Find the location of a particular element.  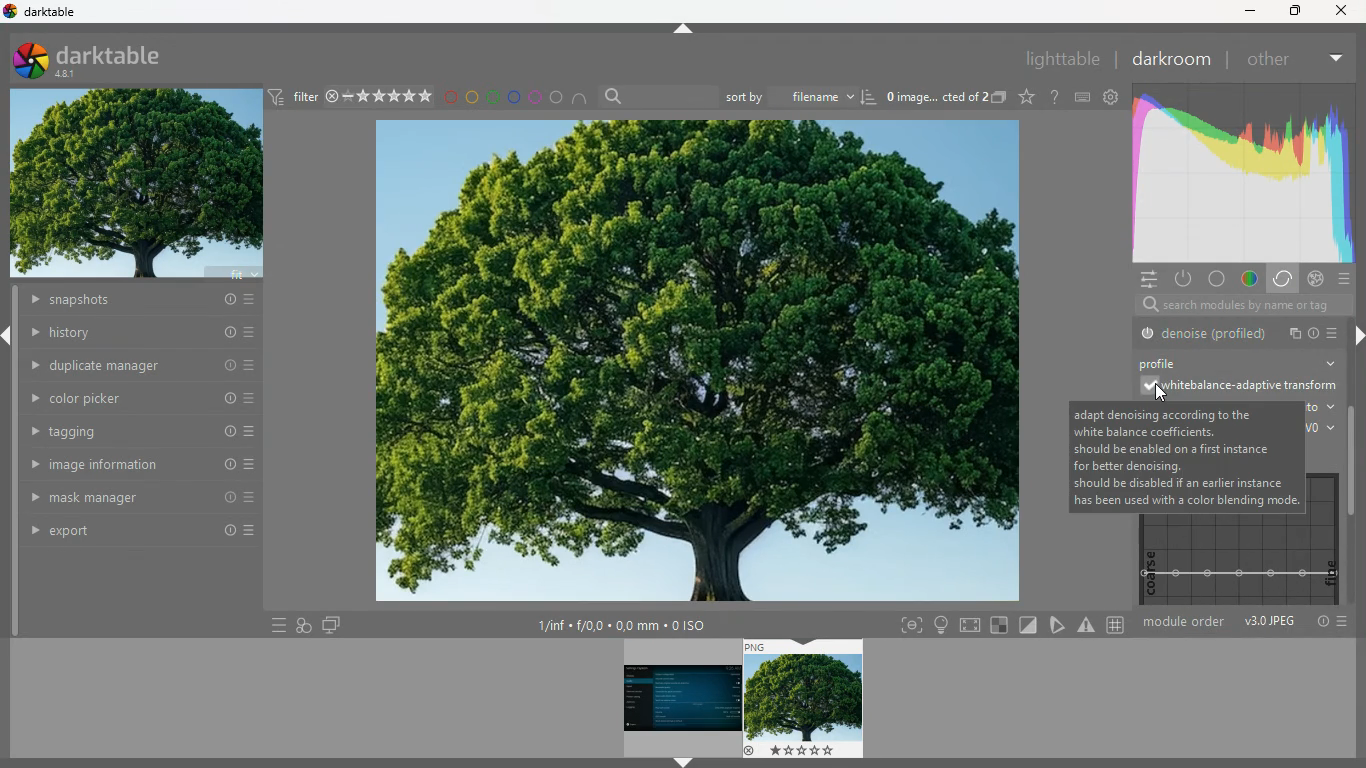

denoise is located at coordinates (1204, 333).